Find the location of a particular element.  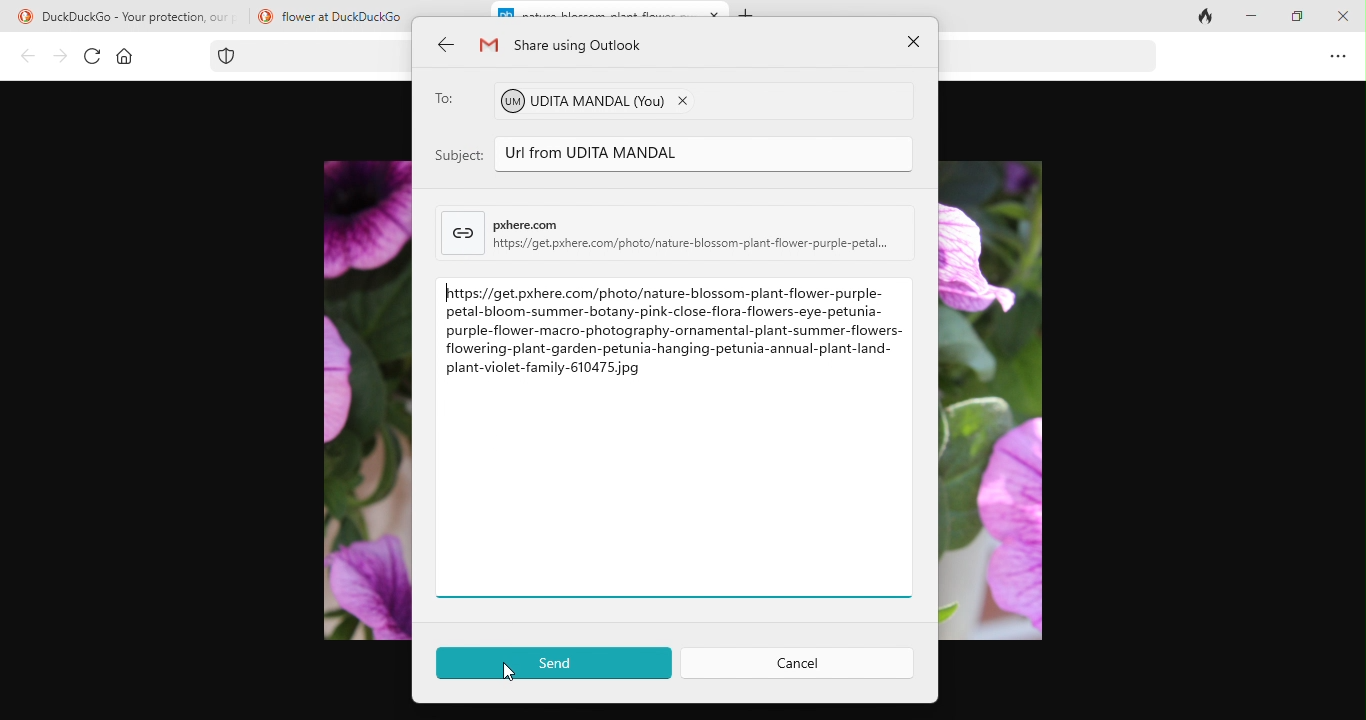

close is located at coordinates (911, 40).